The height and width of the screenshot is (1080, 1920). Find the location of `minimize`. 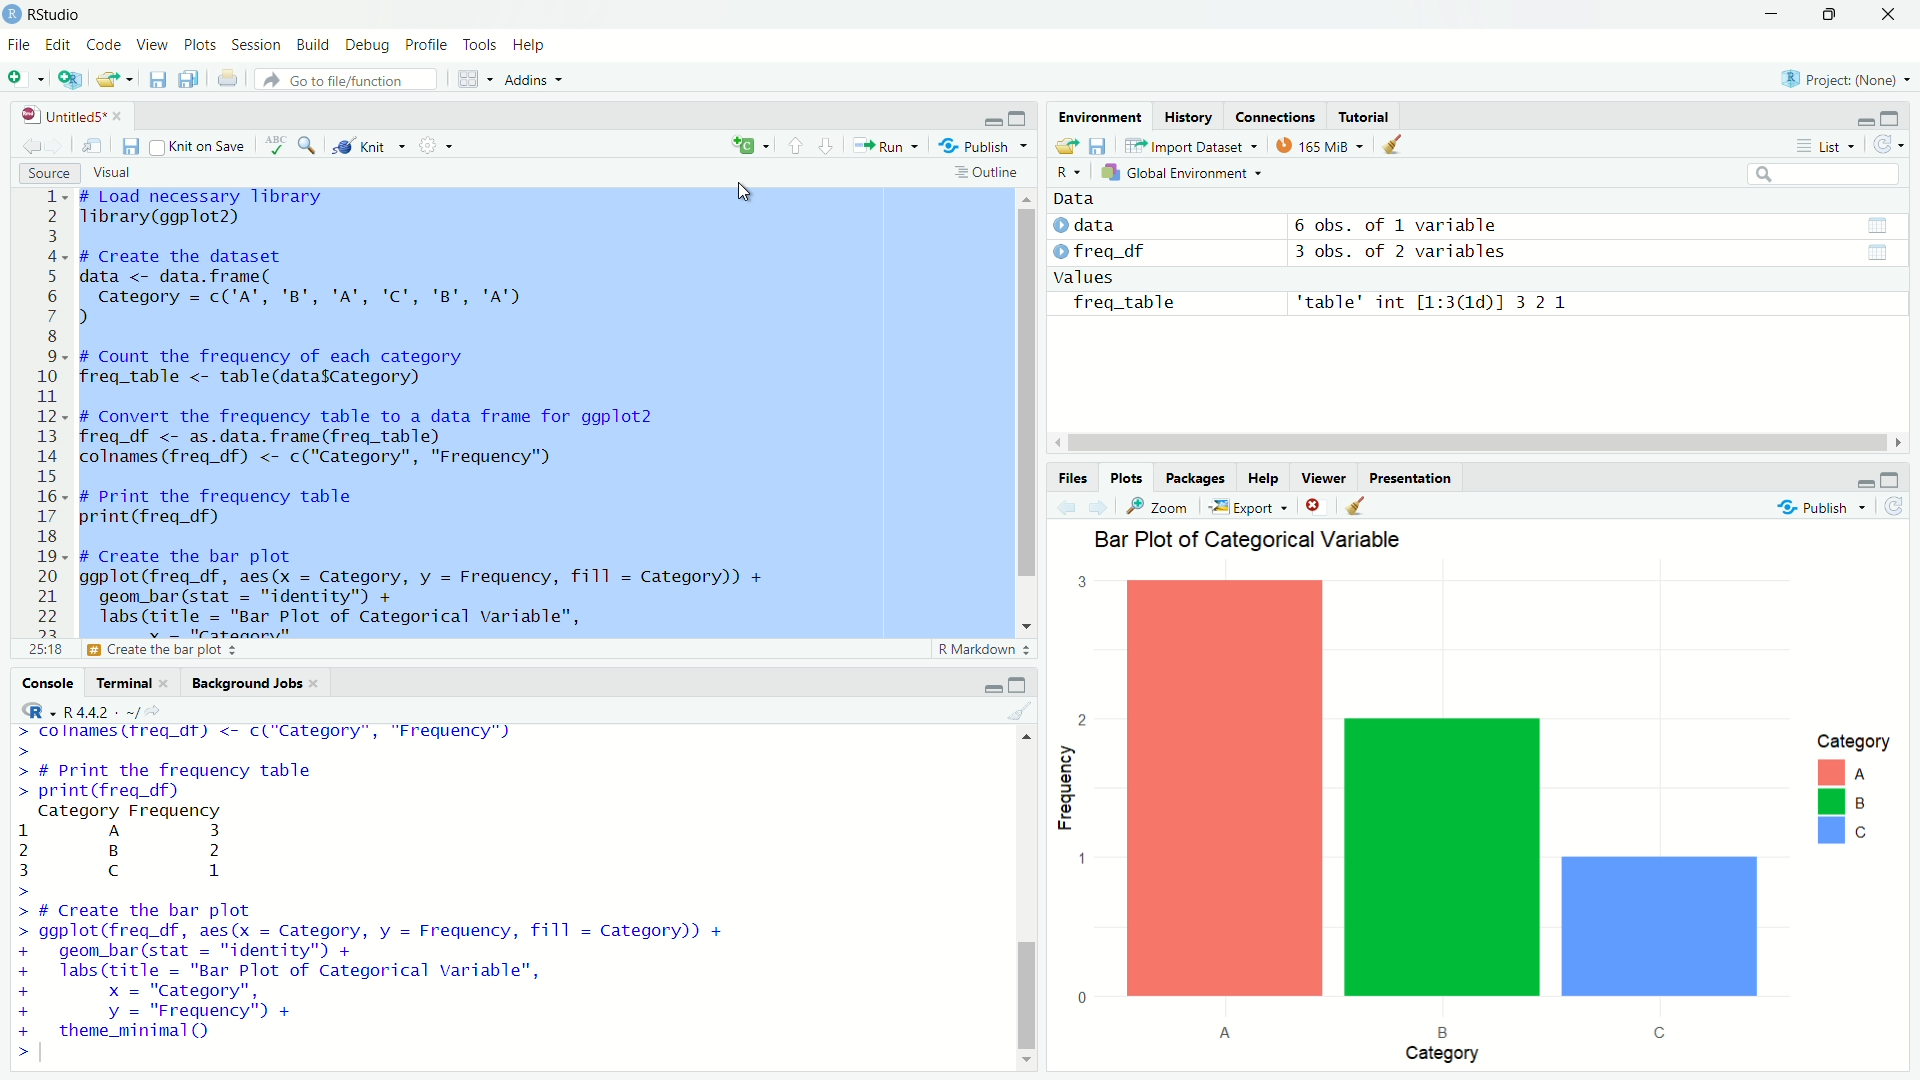

minimize is located at coordinates (1774, 15).